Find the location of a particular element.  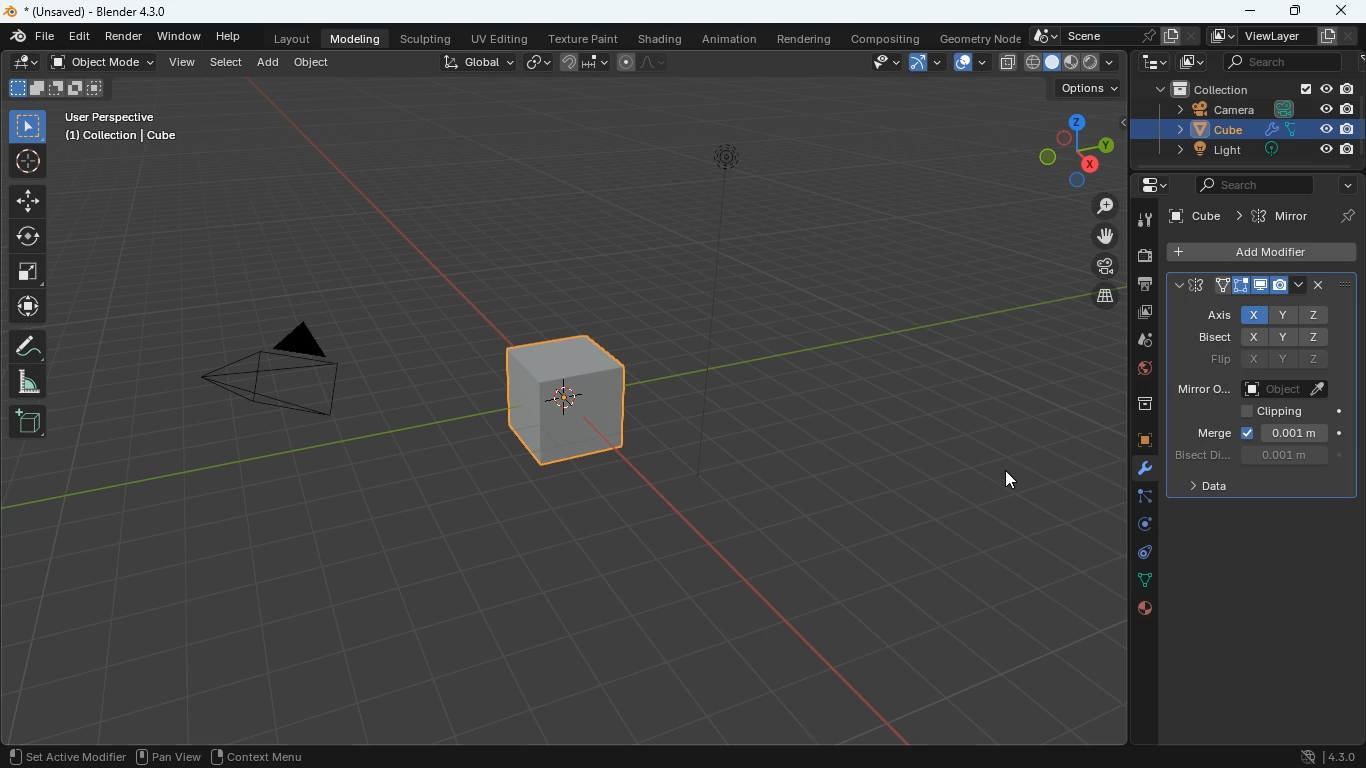

select is located at coordinates (30, 126).